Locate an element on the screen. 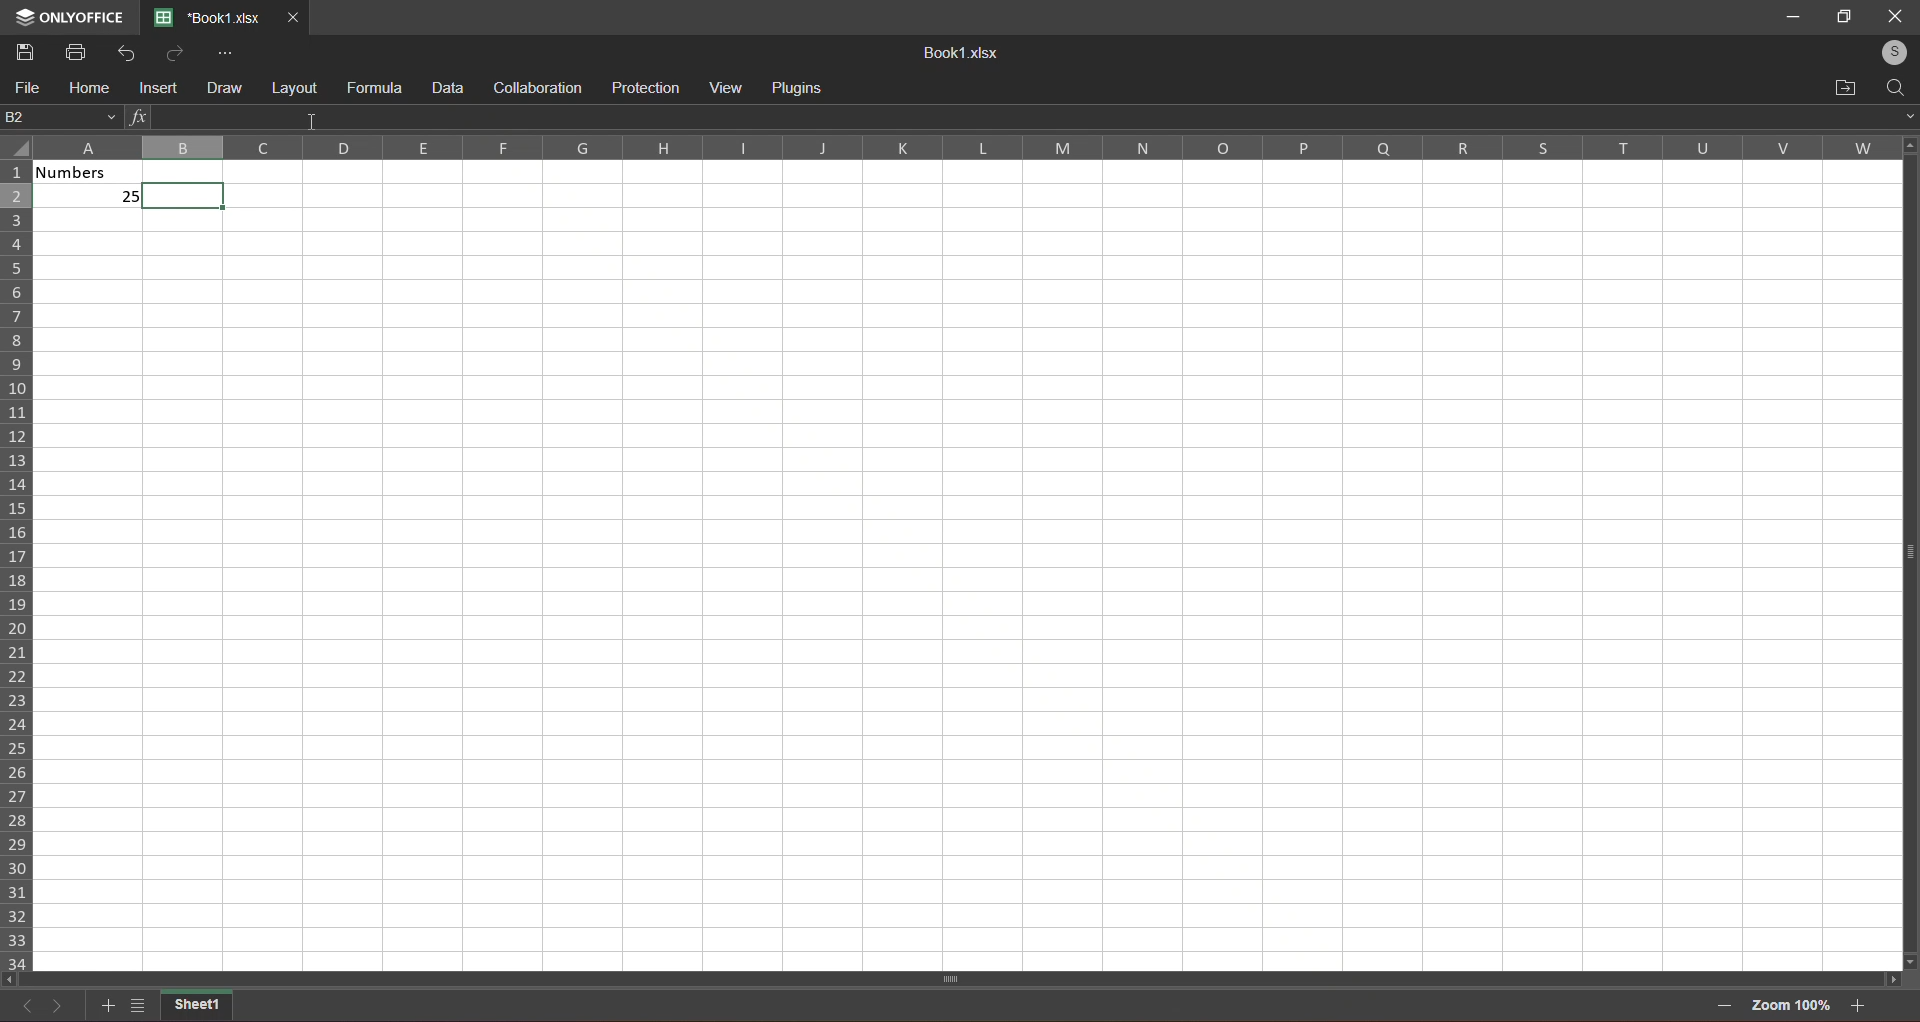  more is located at coordinates (224, 53).